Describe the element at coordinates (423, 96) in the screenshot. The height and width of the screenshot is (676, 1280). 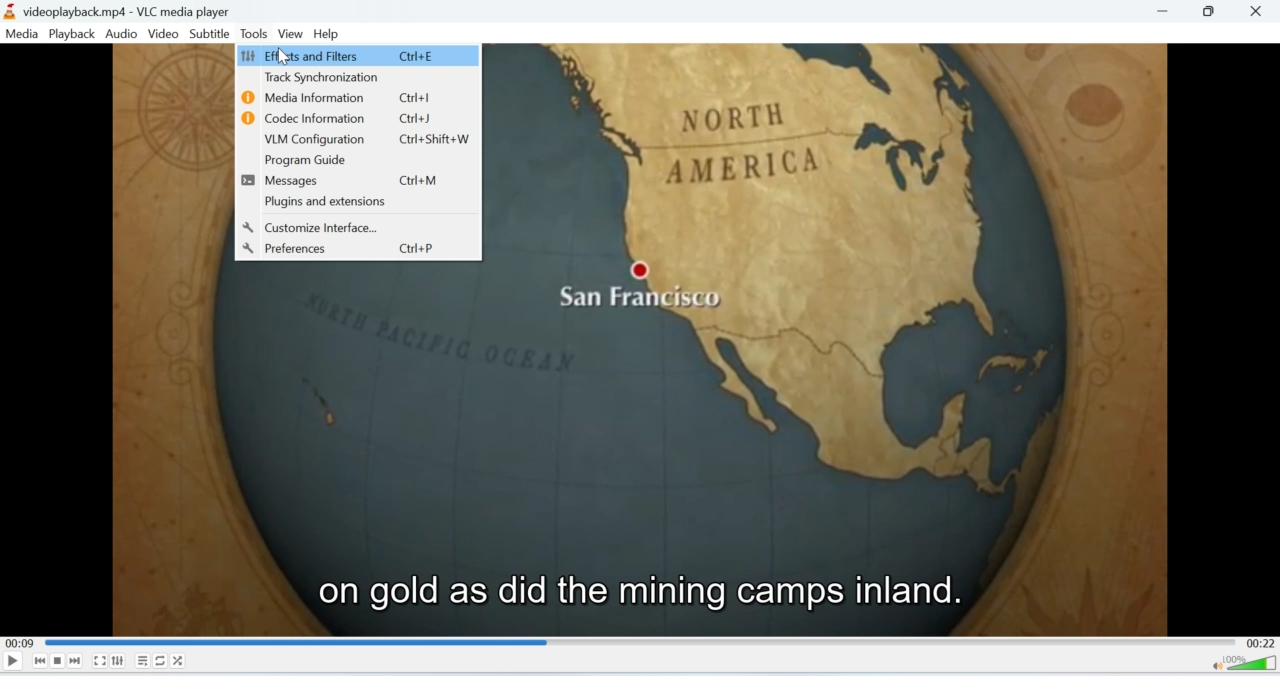
I see `Ctrl+I` at that location.